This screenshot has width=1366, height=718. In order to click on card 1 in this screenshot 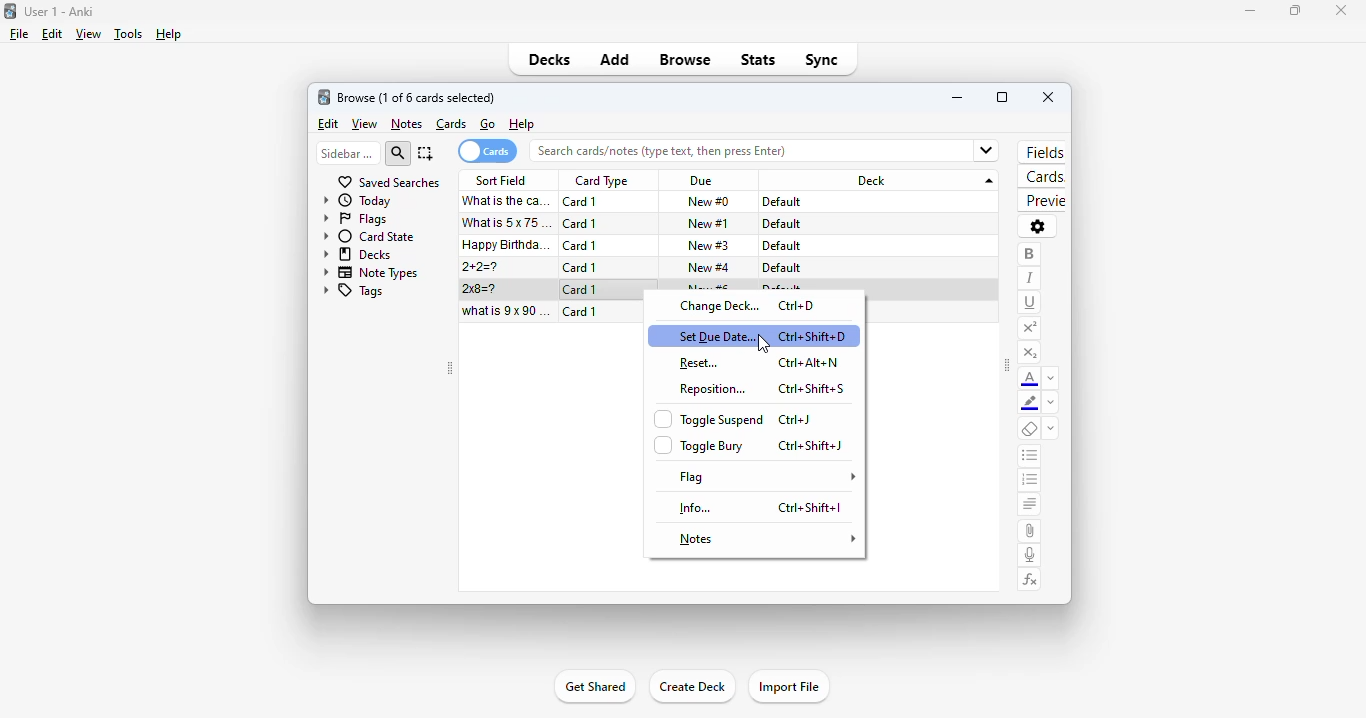, I will do `click(580, 268)`.